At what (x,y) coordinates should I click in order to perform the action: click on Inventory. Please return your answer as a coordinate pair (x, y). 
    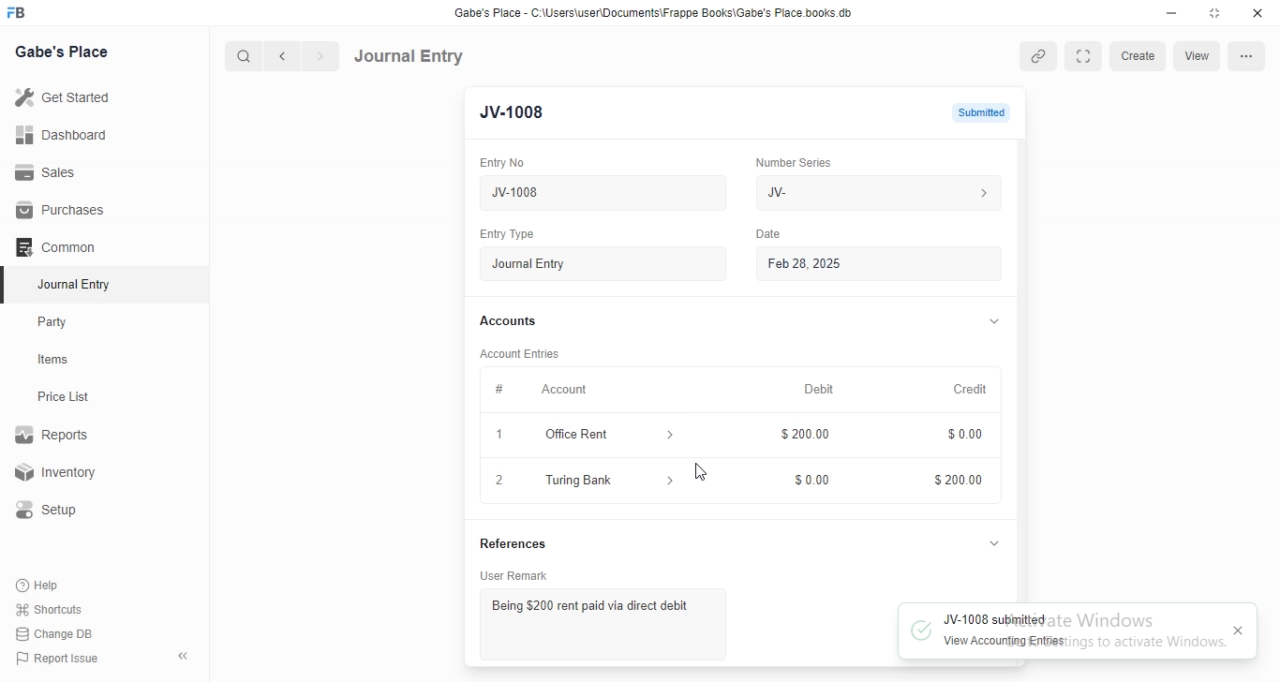
    Looking at the image, I should click on (59, 474).